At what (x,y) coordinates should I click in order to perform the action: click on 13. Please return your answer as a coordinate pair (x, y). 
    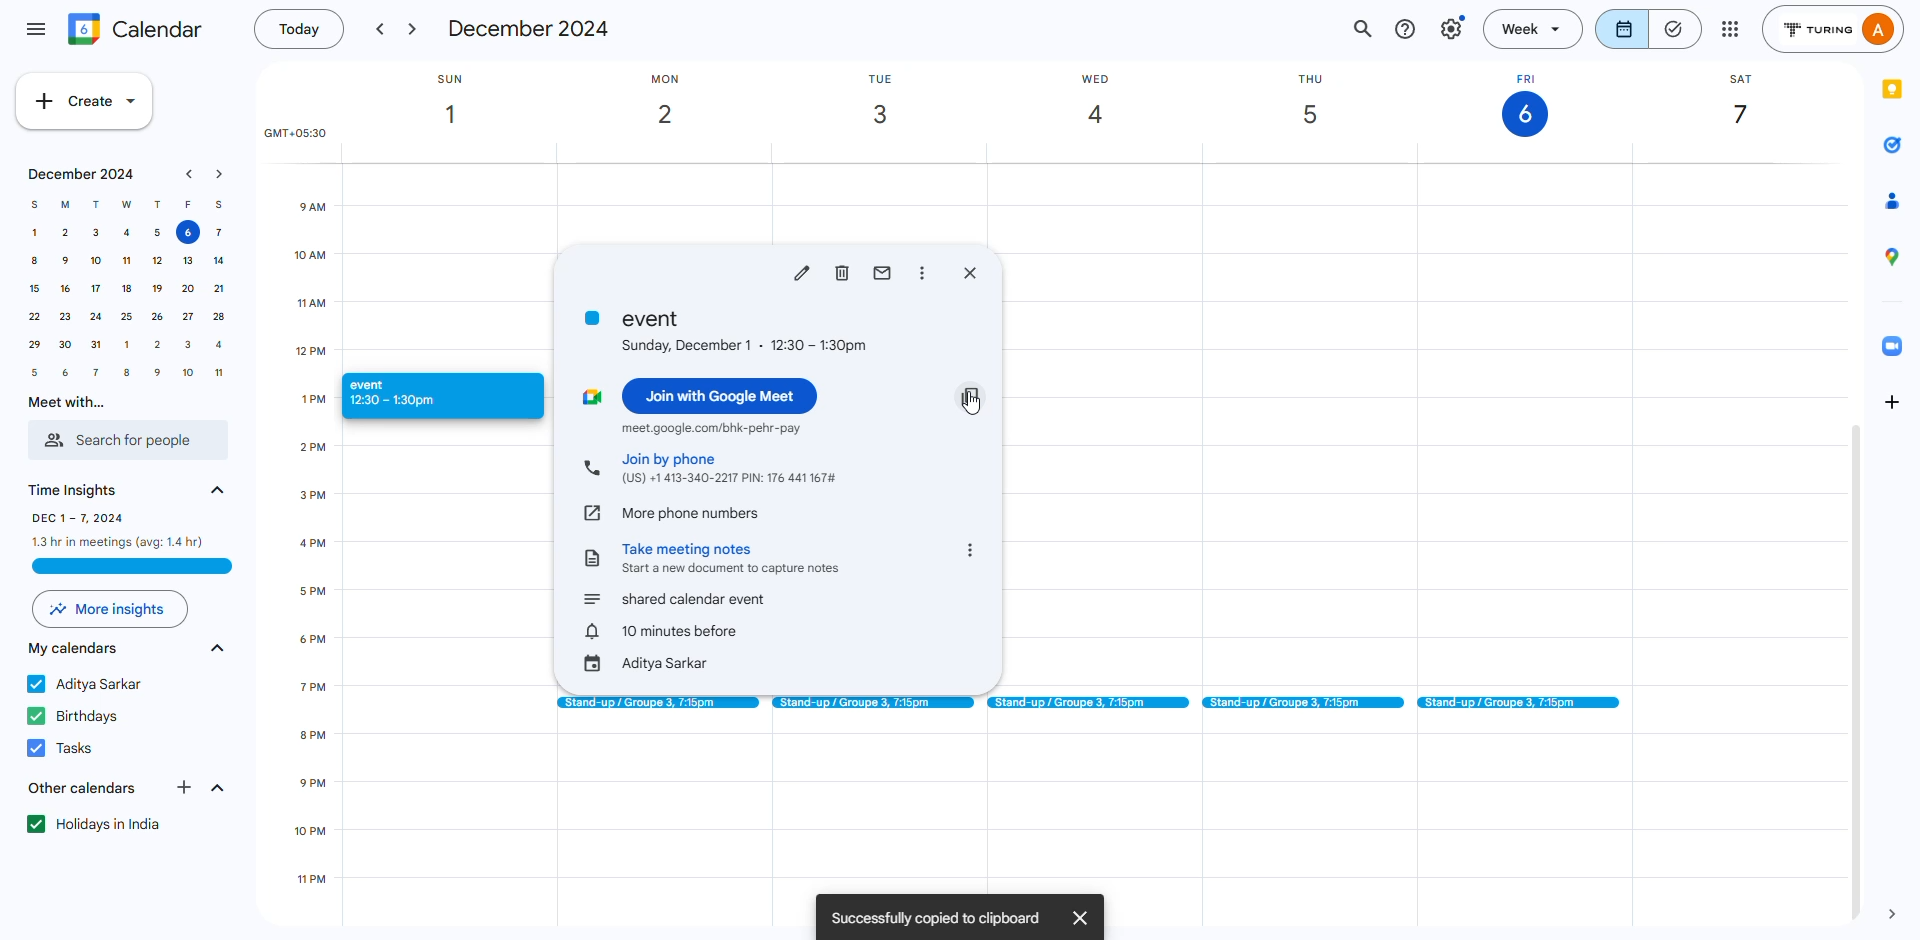
    Looking at the image, I should click on (185, 261).